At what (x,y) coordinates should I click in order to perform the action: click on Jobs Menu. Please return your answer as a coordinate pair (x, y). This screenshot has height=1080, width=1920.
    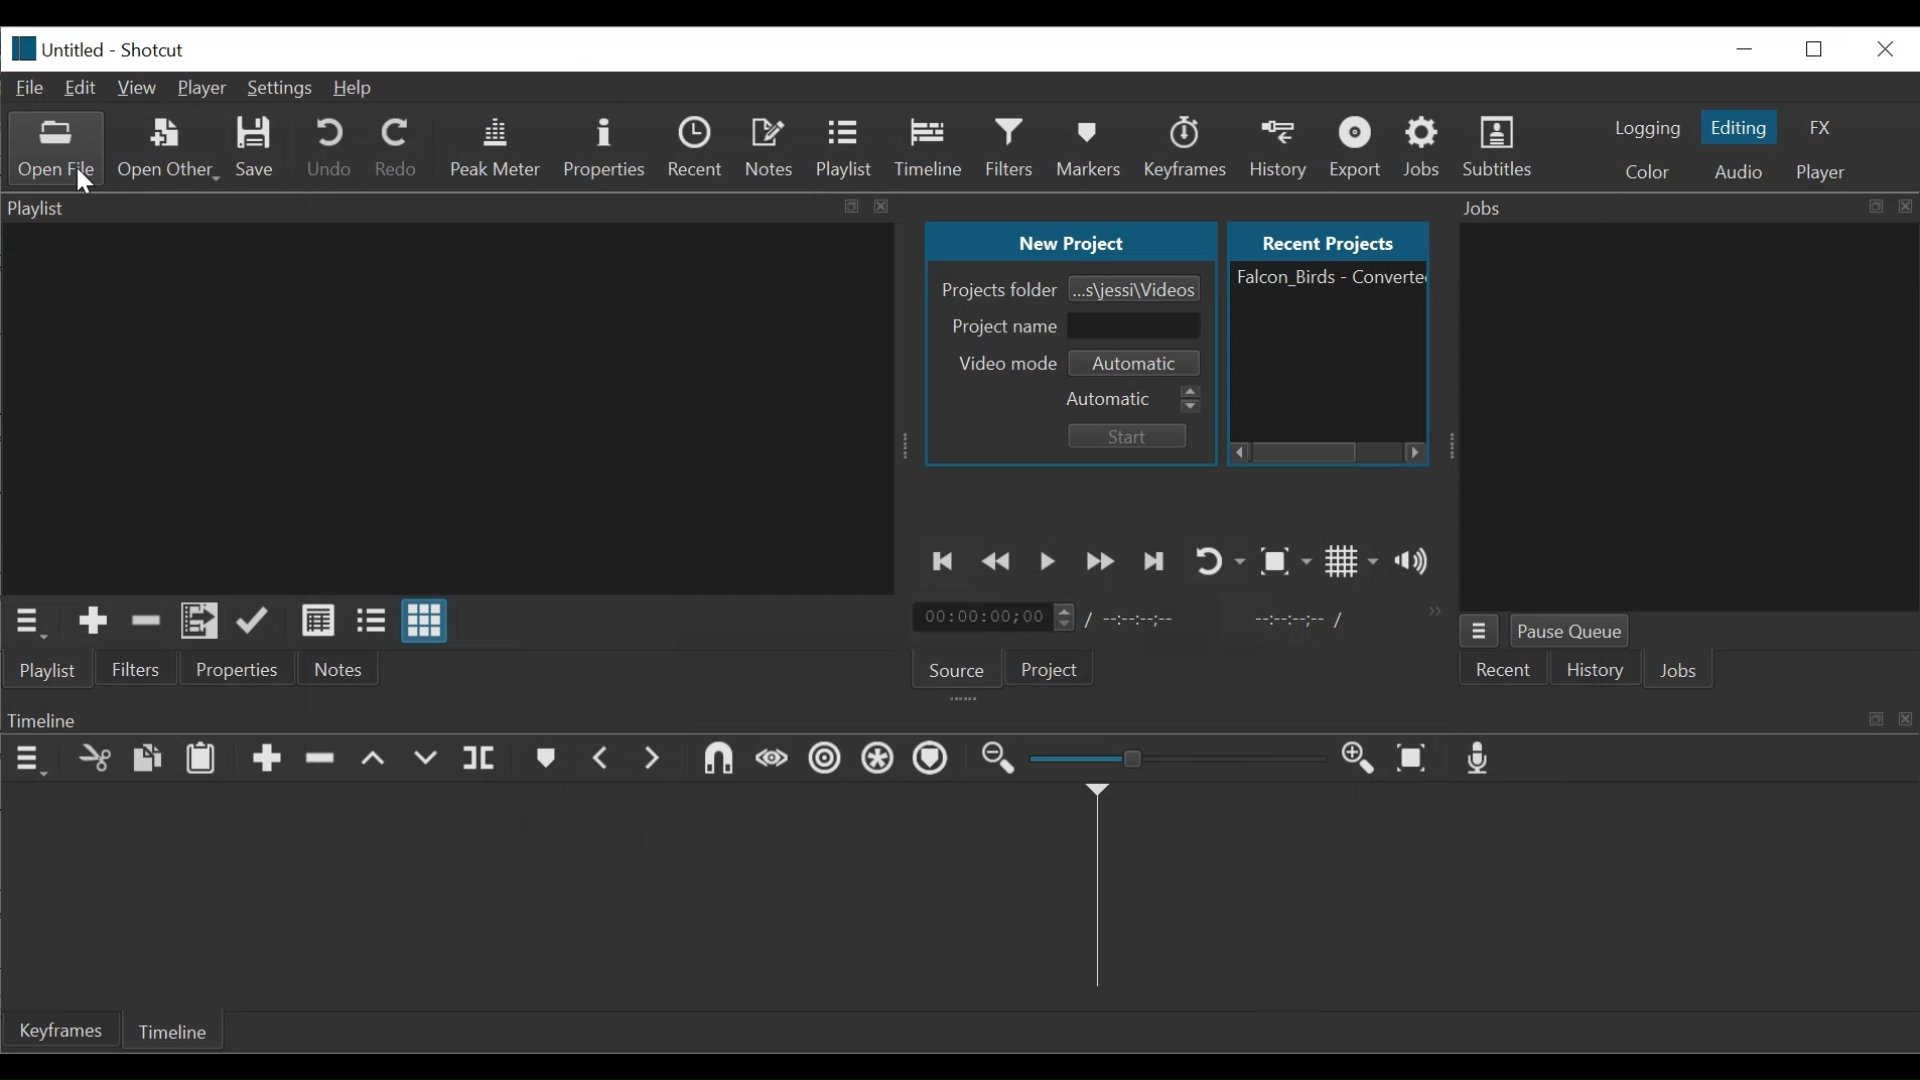
    Looking at the image, I should click on (1480, 632).